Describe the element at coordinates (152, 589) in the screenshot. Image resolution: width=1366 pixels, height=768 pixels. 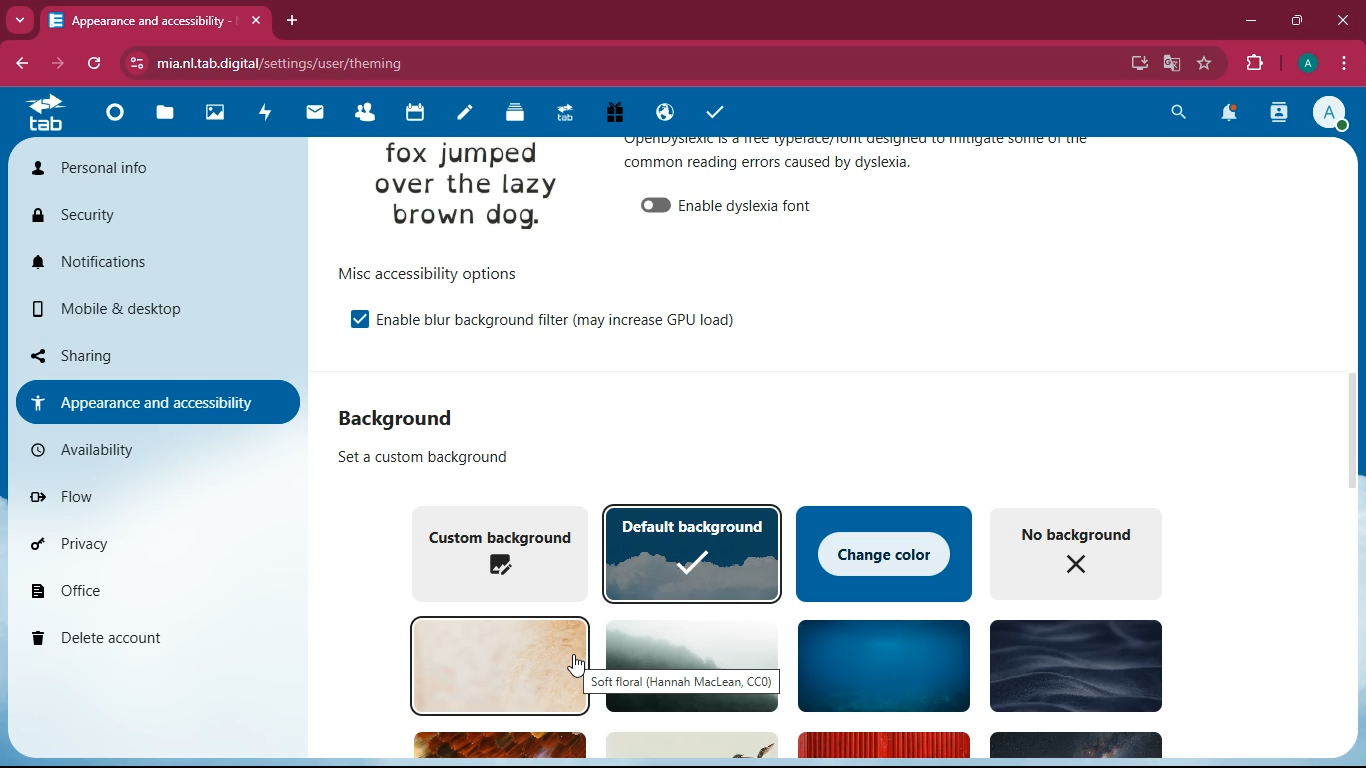
I see `office` at that location.